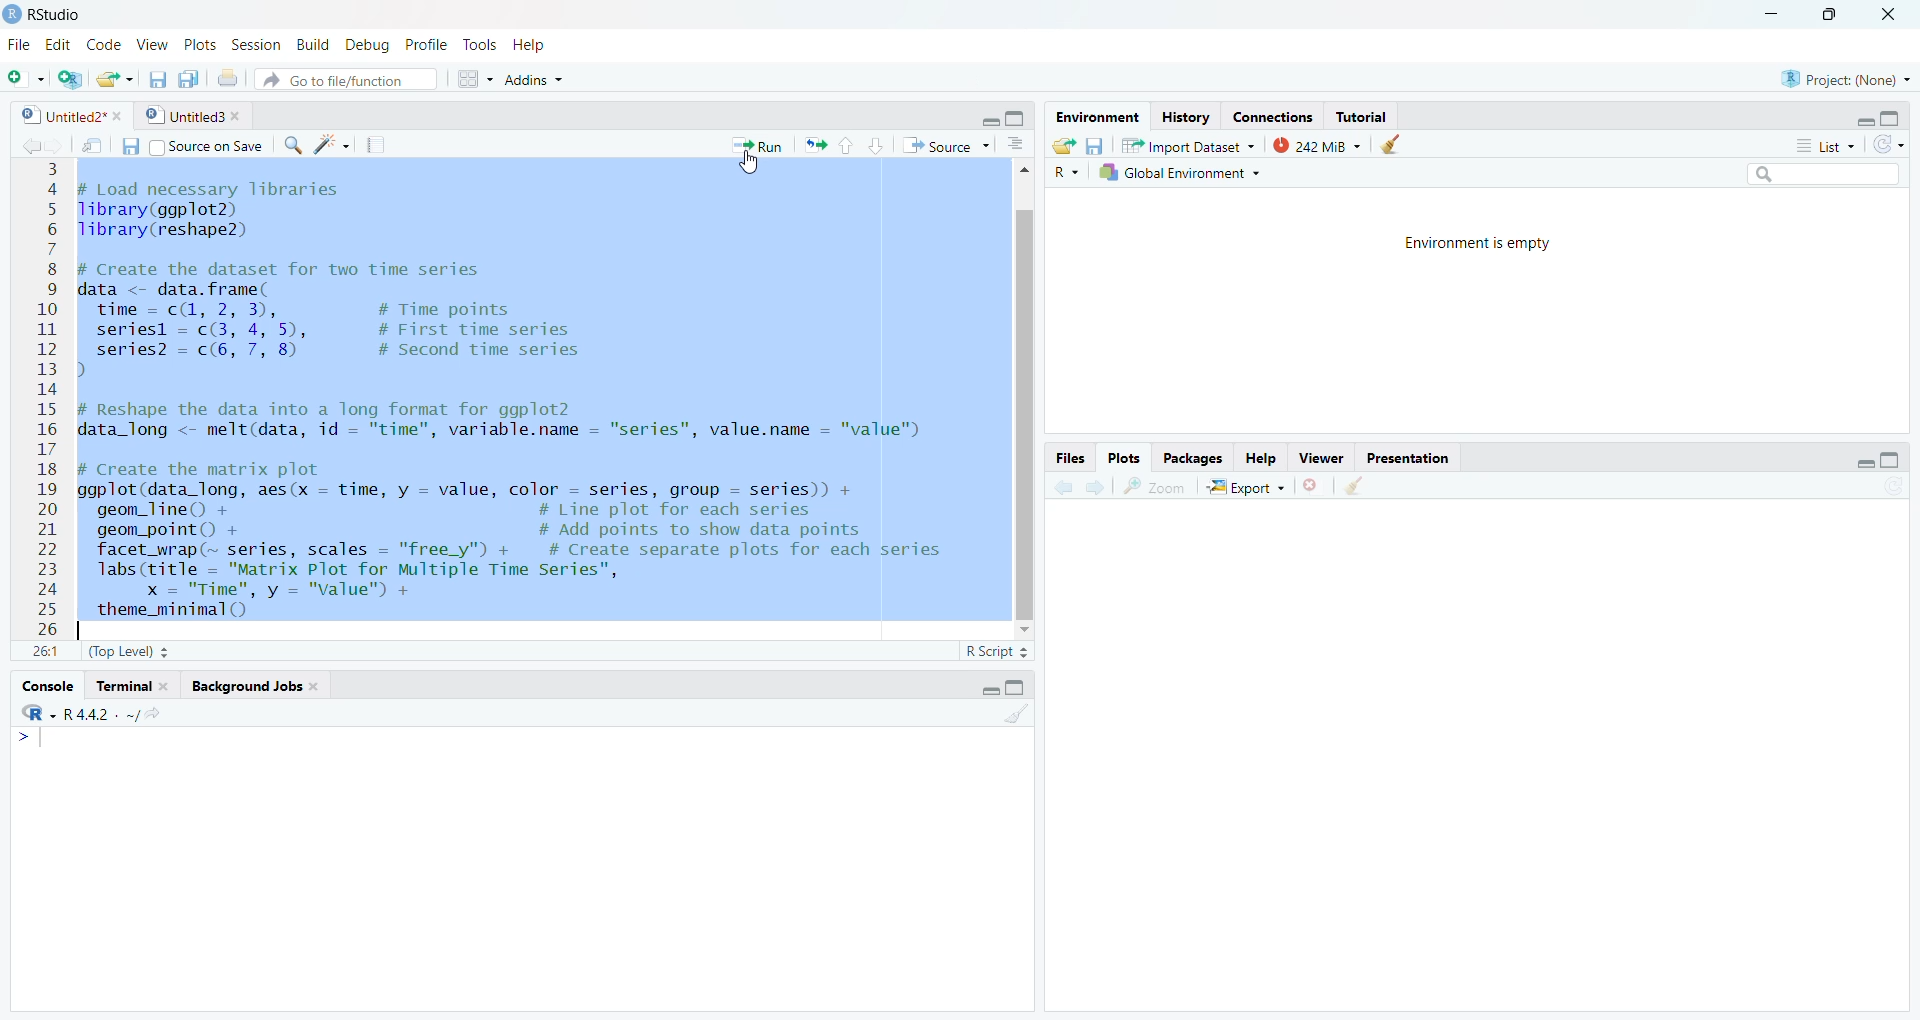 This screenshot has height=1020, width=1920. I want to click on 3 4 5 6 7 8 9 10 11 12 13 14 15 16 17 18 19 20 21 22 23 24 25 26, so click(48, 398).